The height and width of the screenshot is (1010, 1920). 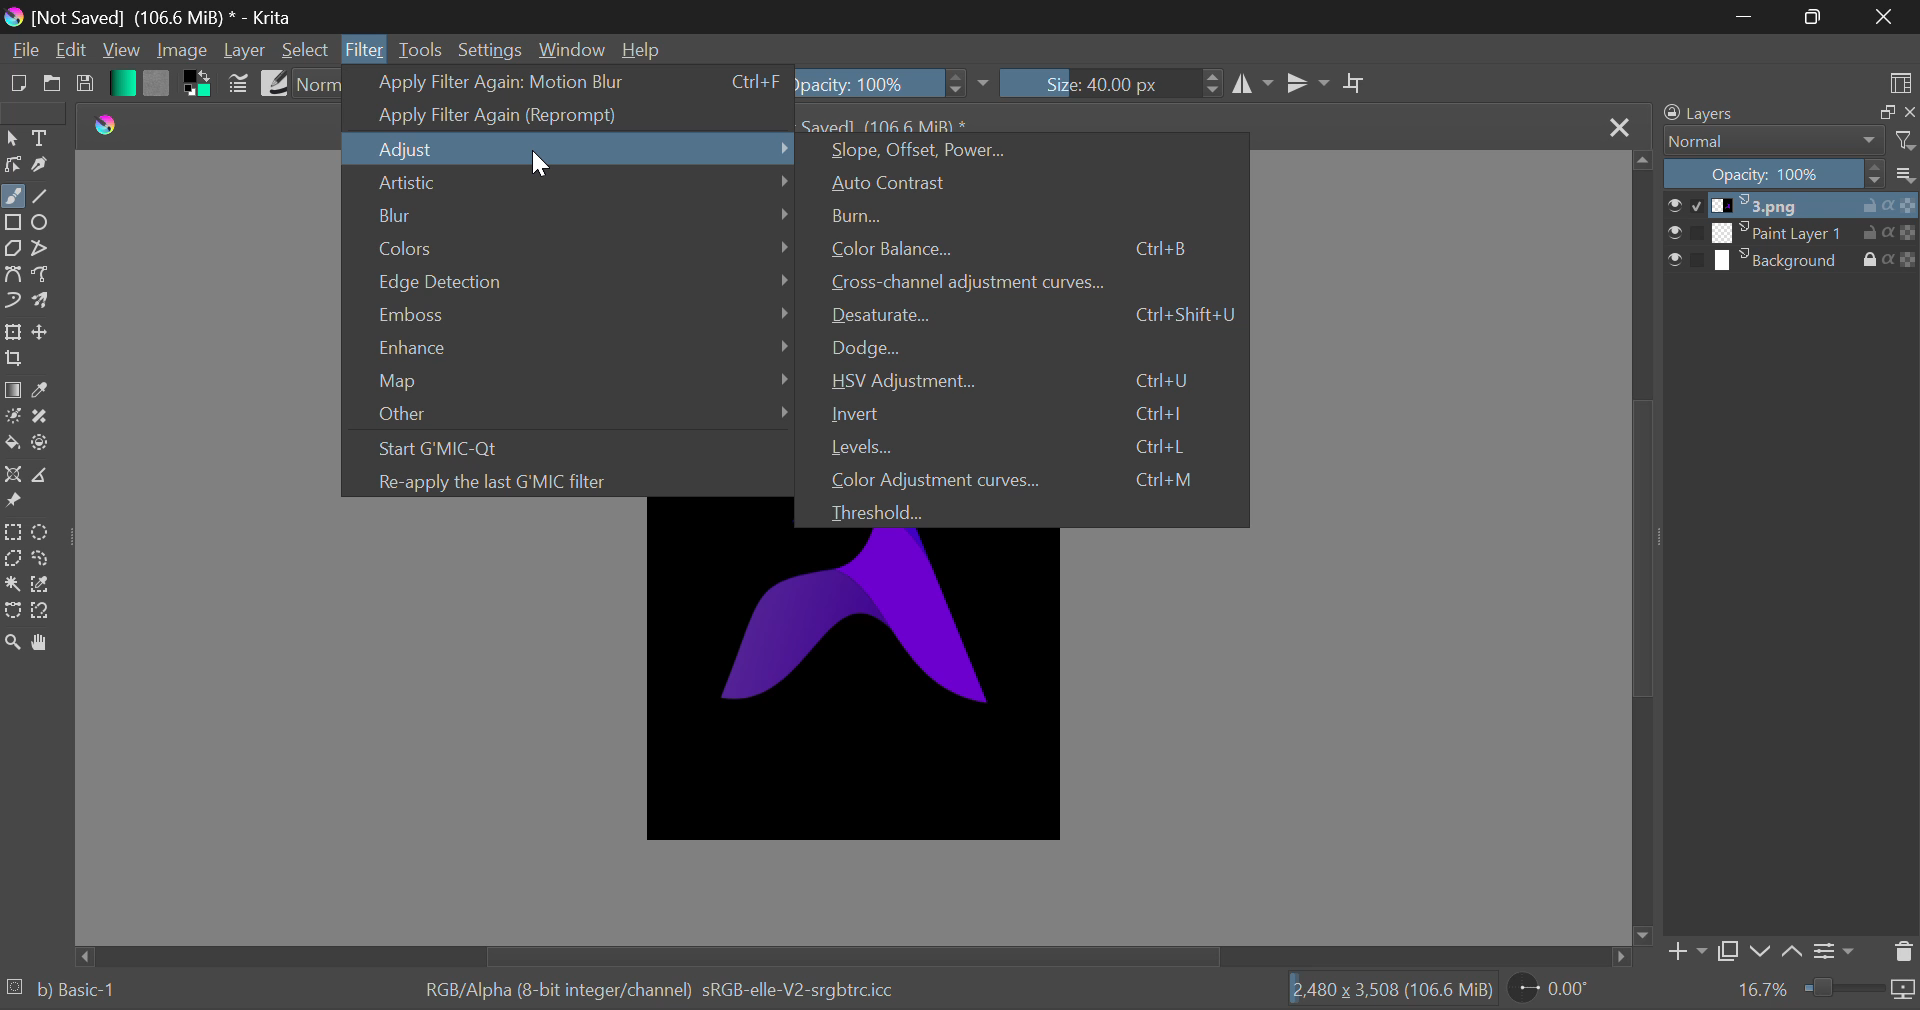 I want to click on Similar Color Selector, so click(x=46, y=584).